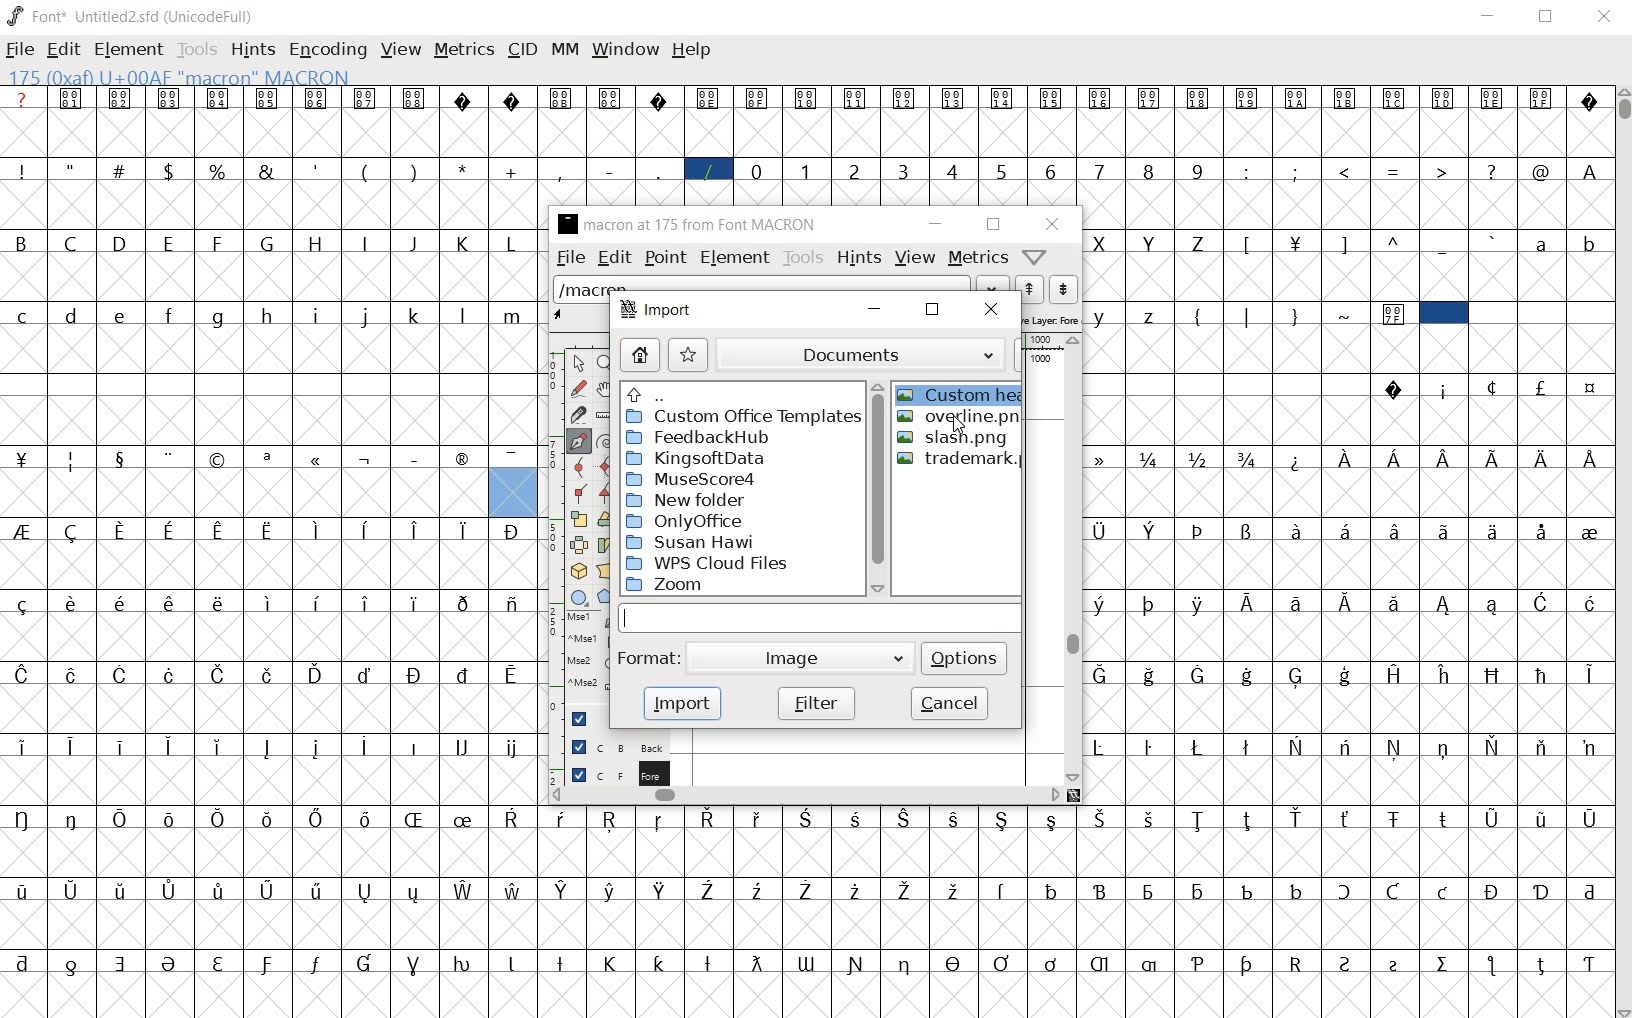 This screenshot has width=1632, height=1018. What do you see at coordinates (465, 674) in the screenshot?
I see `Symbol` at bounding box center [465, 674].